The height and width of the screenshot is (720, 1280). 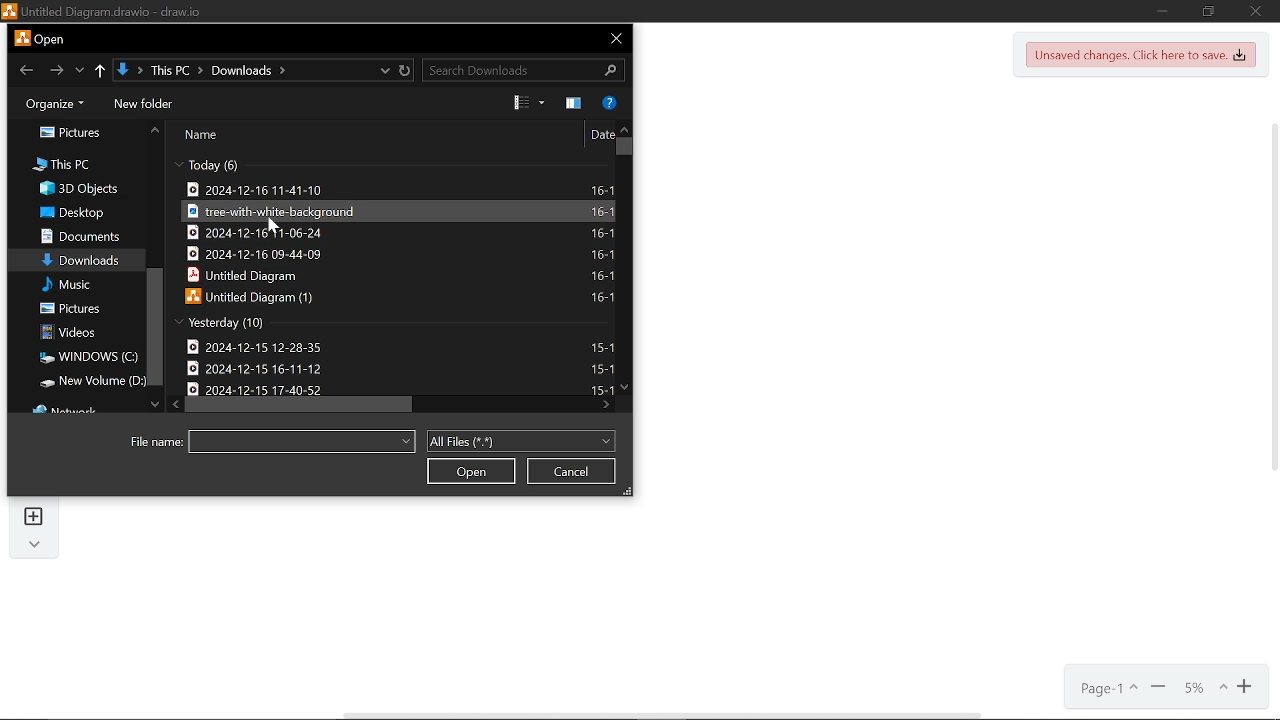 I want to click on move right, so click(x=603, y=406).